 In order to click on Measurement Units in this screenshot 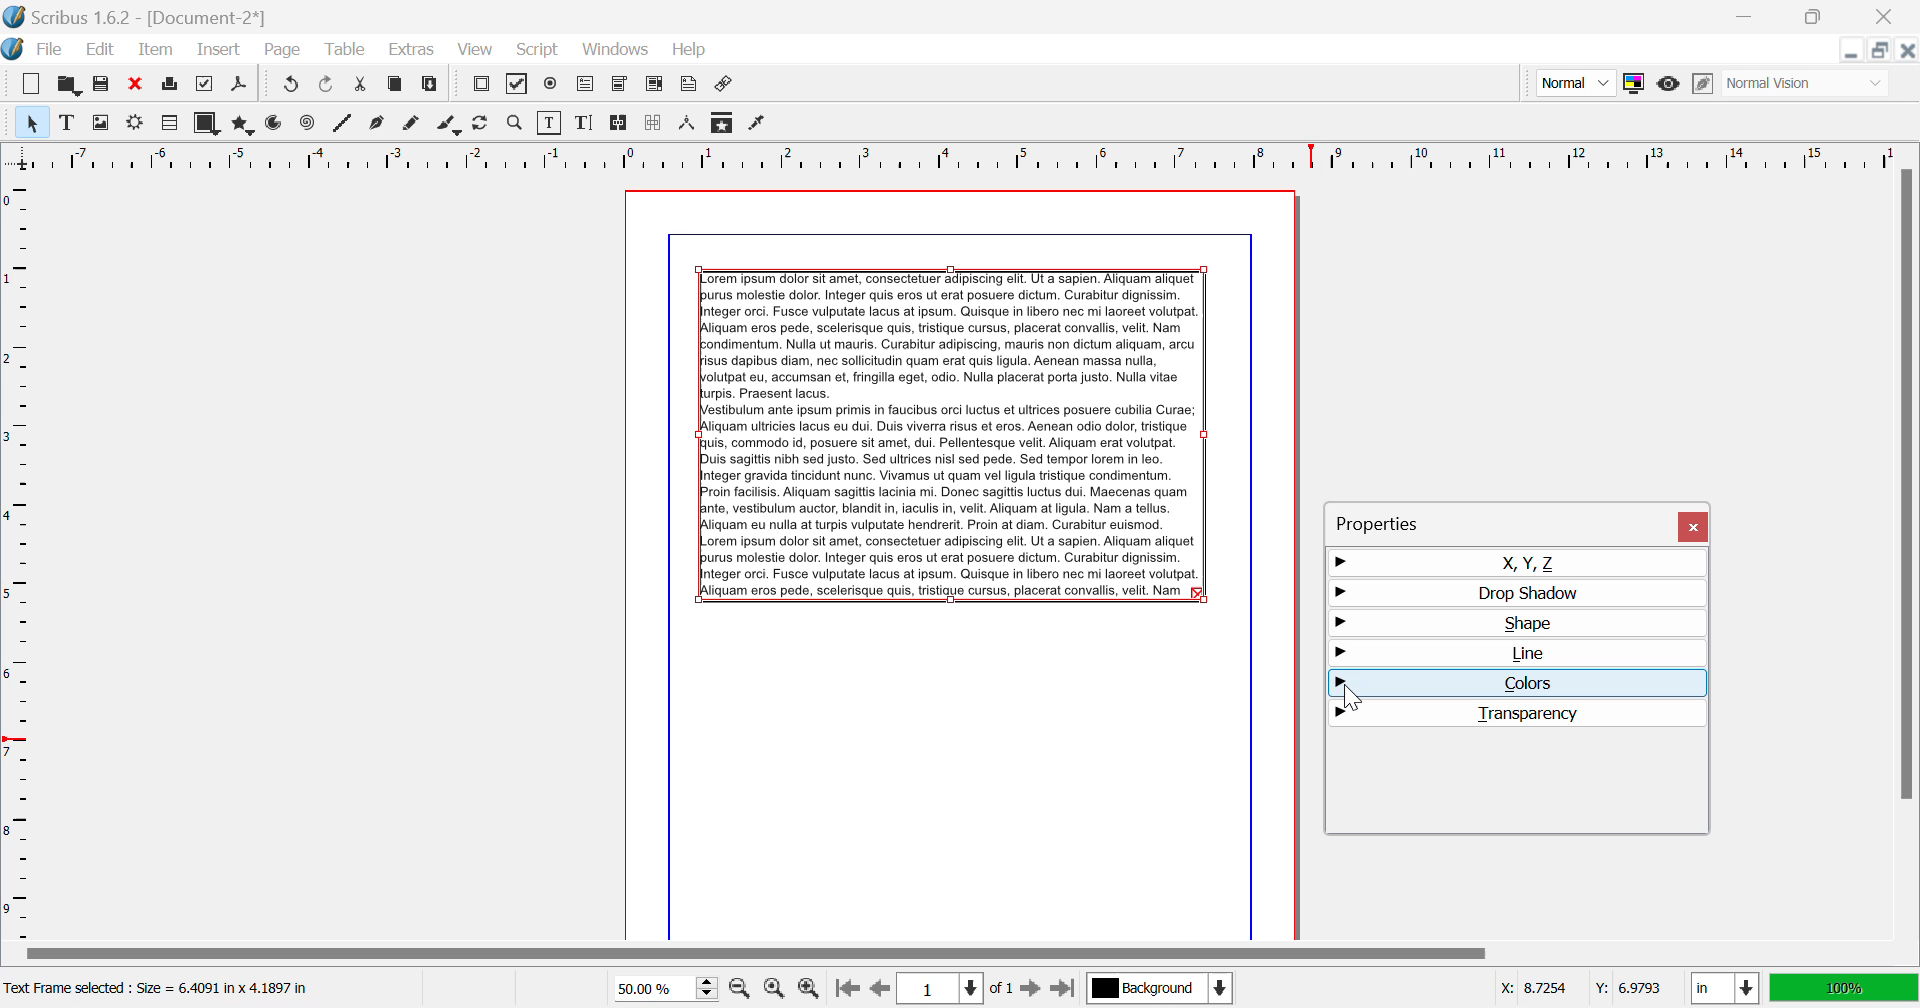, I will do `click(1726, 990)`.